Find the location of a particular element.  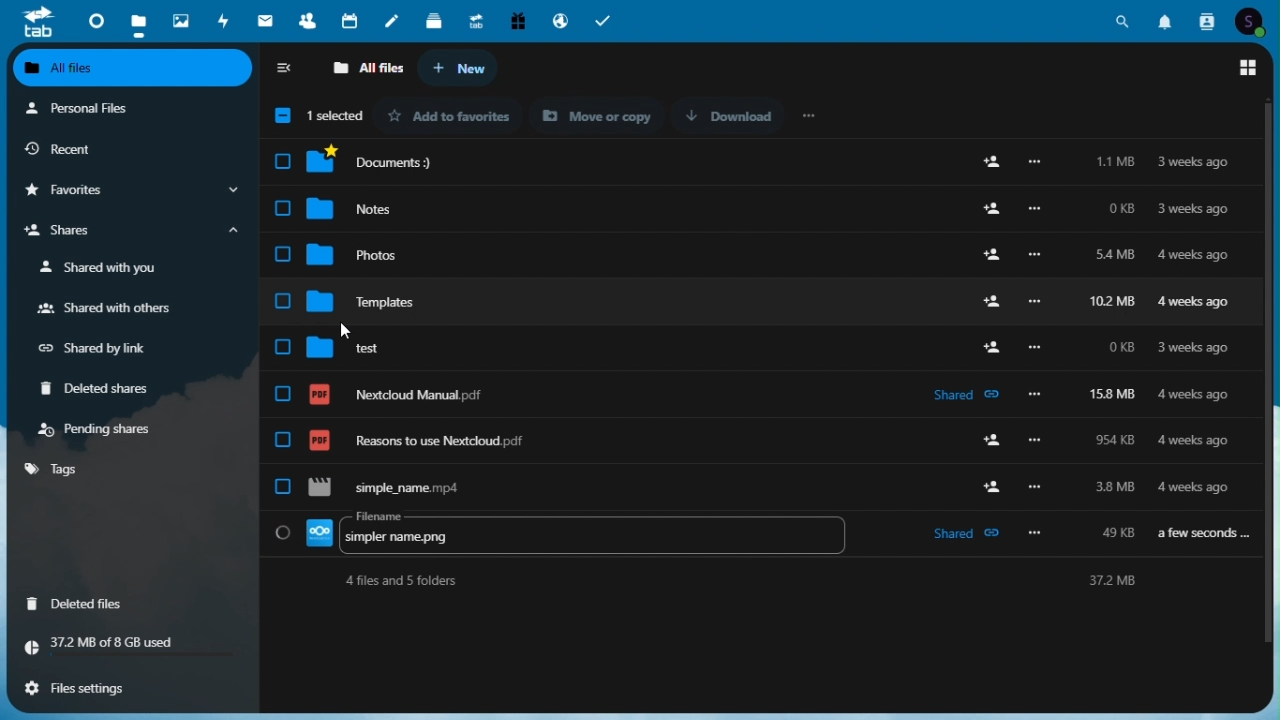

shared with you is located at coordinates (103, 268).